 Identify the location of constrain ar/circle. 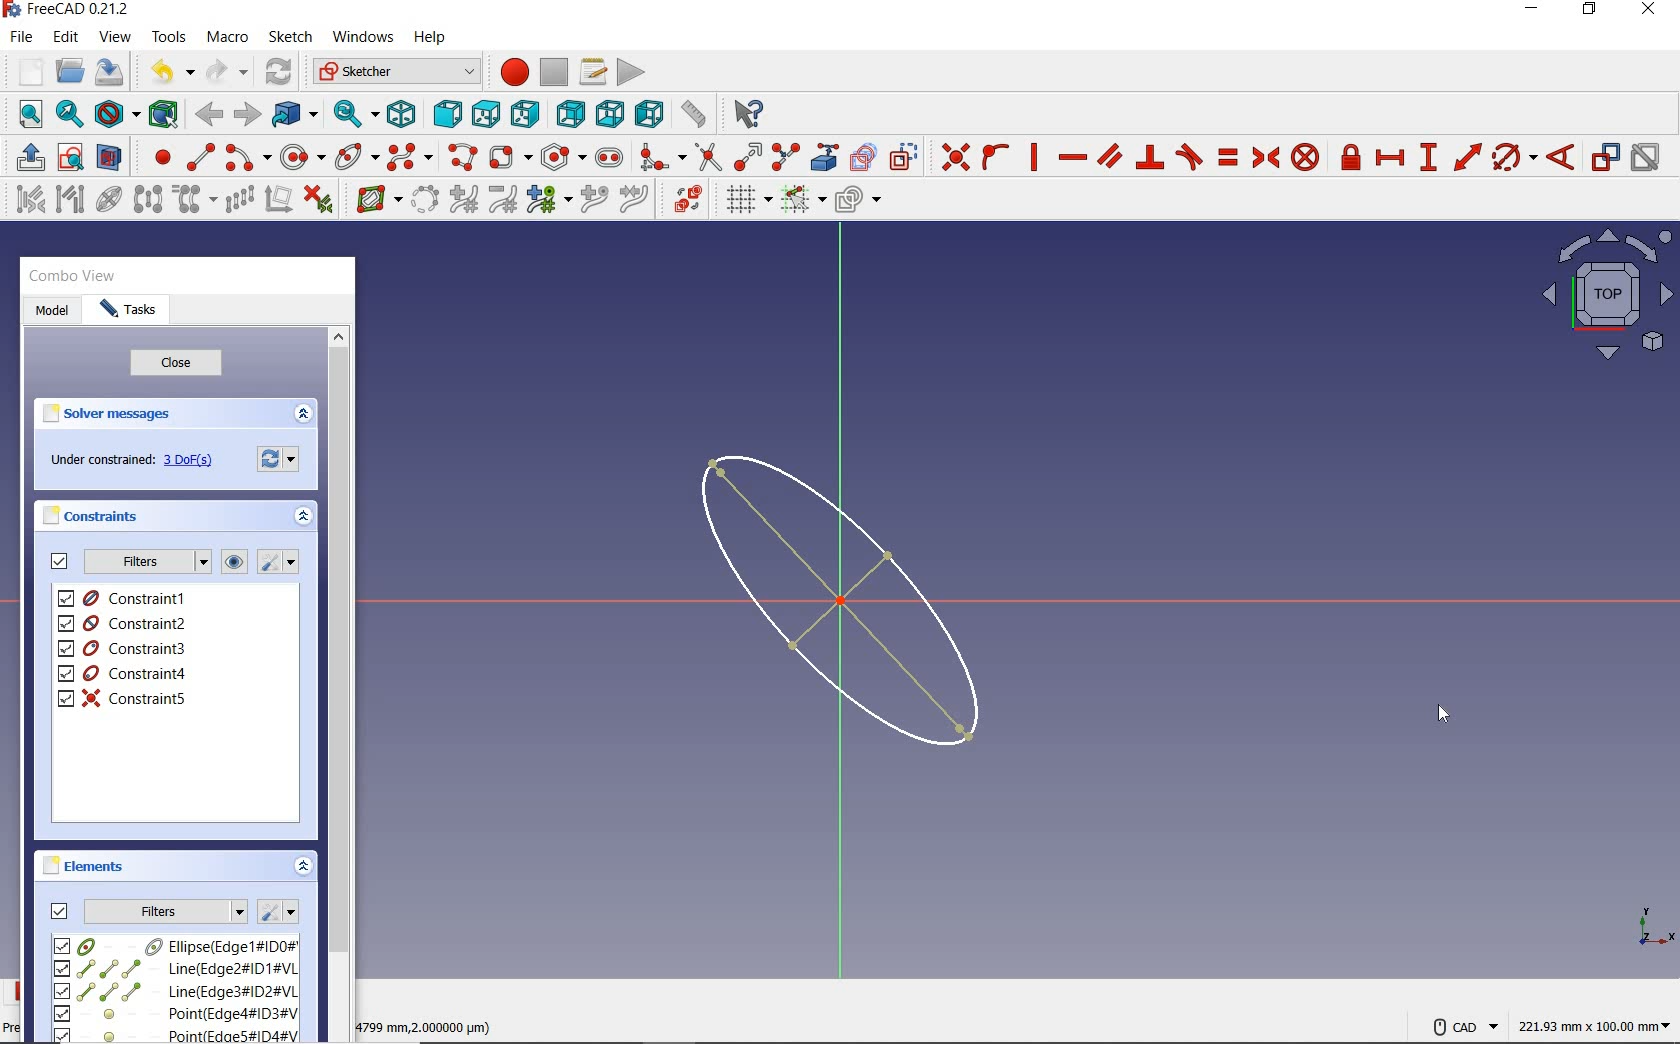
(1515, 156).